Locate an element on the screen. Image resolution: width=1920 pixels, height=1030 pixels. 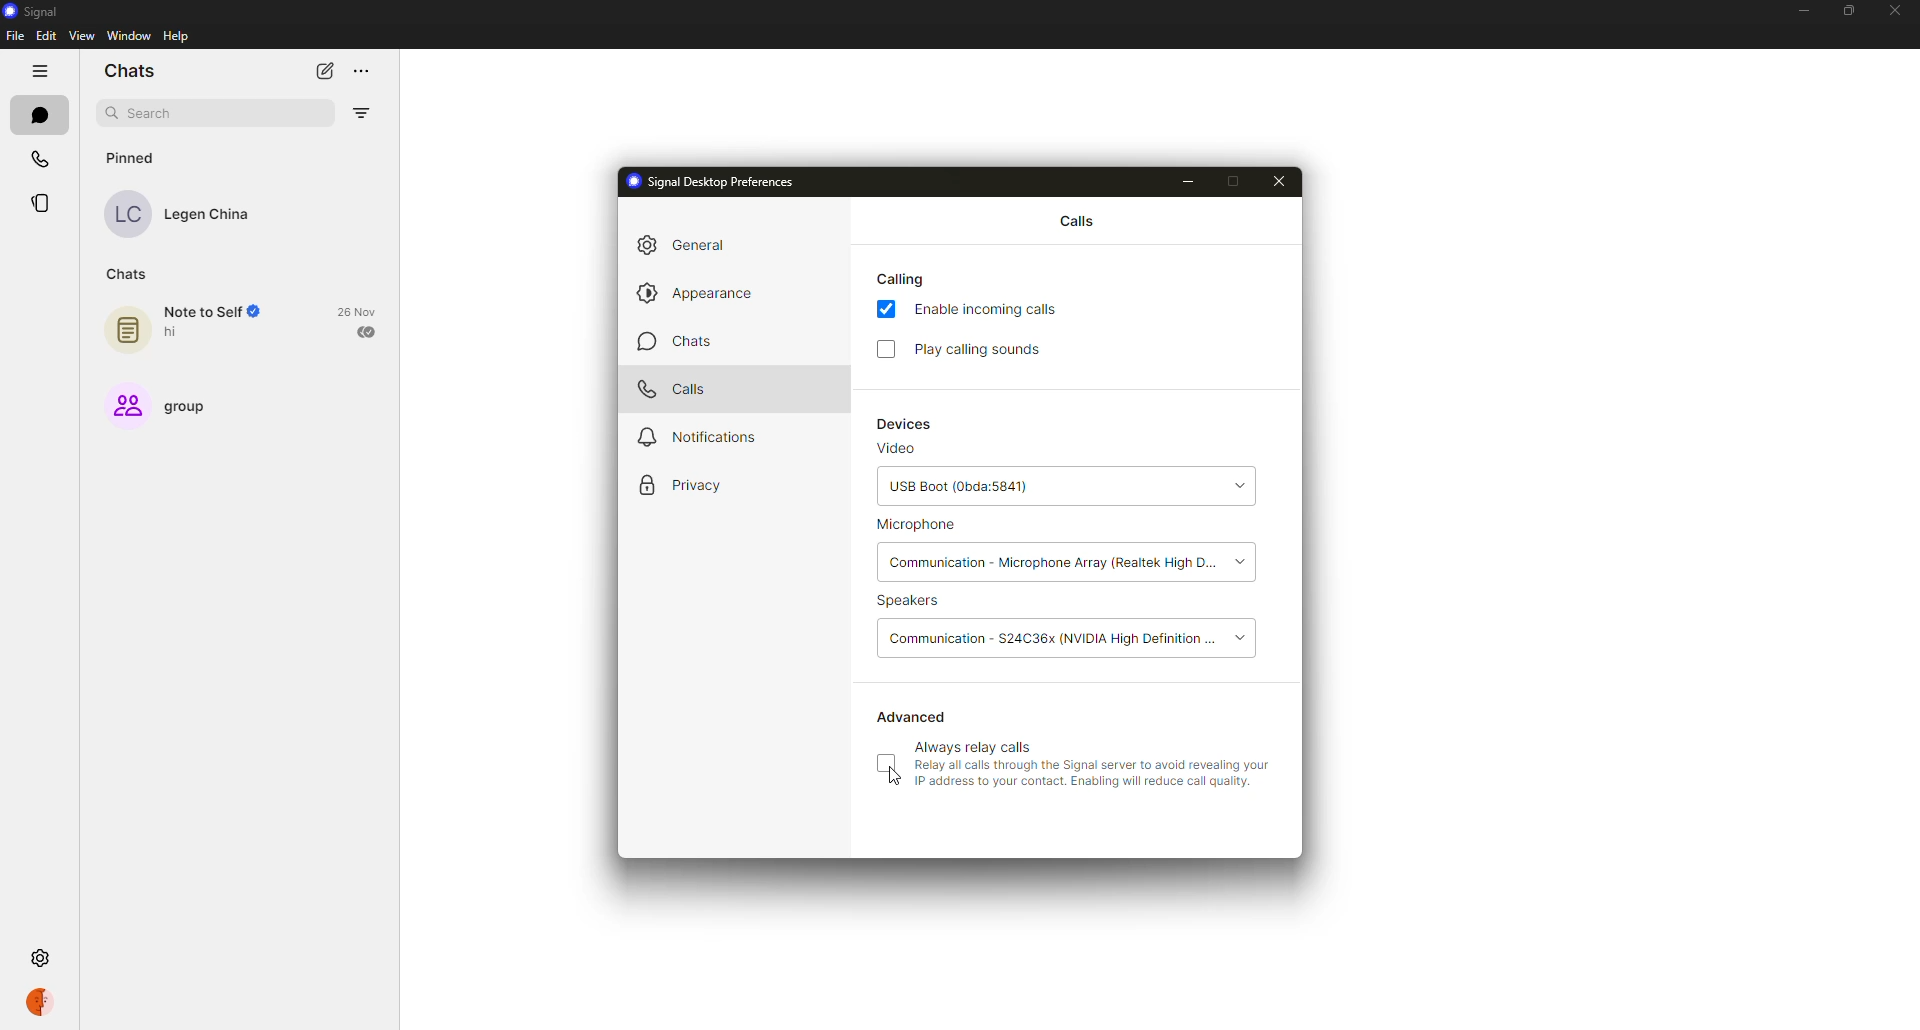
pinned is located at coordinates (133, 158).